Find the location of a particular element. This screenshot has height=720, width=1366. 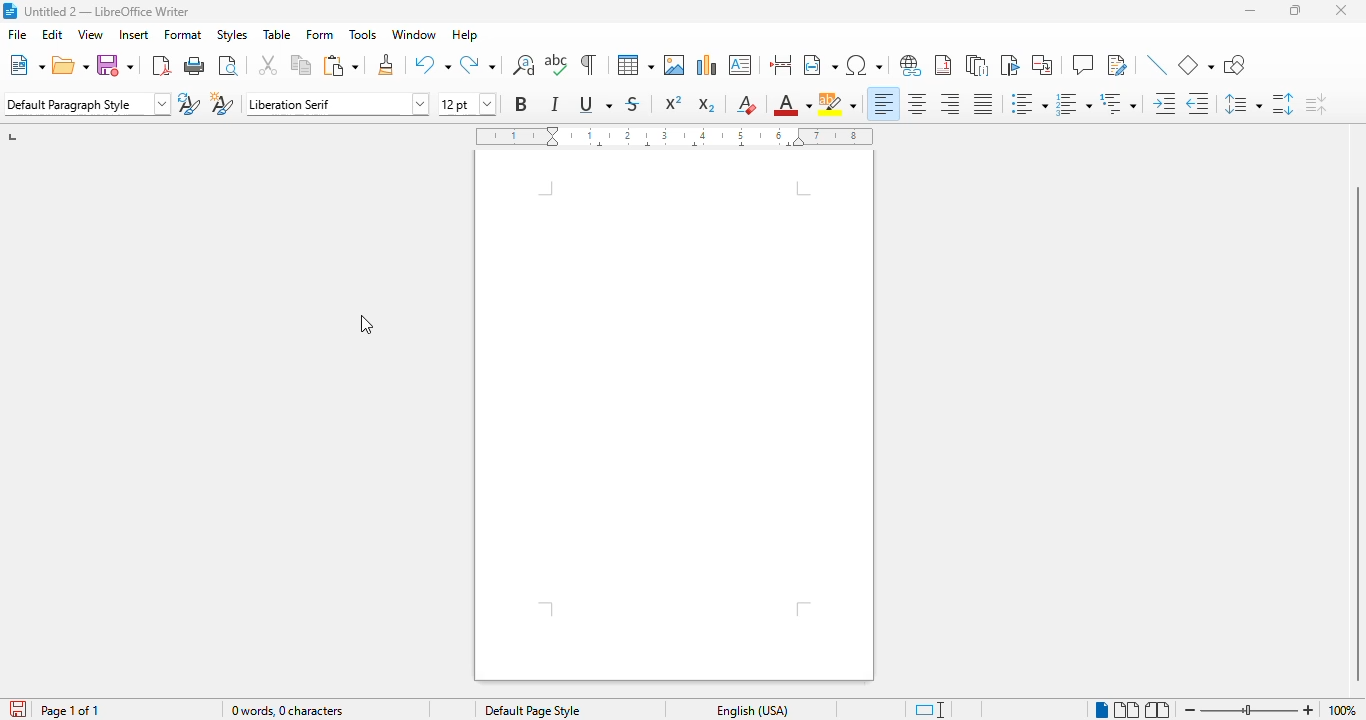

insert chart is located at coordinates (707, 65).